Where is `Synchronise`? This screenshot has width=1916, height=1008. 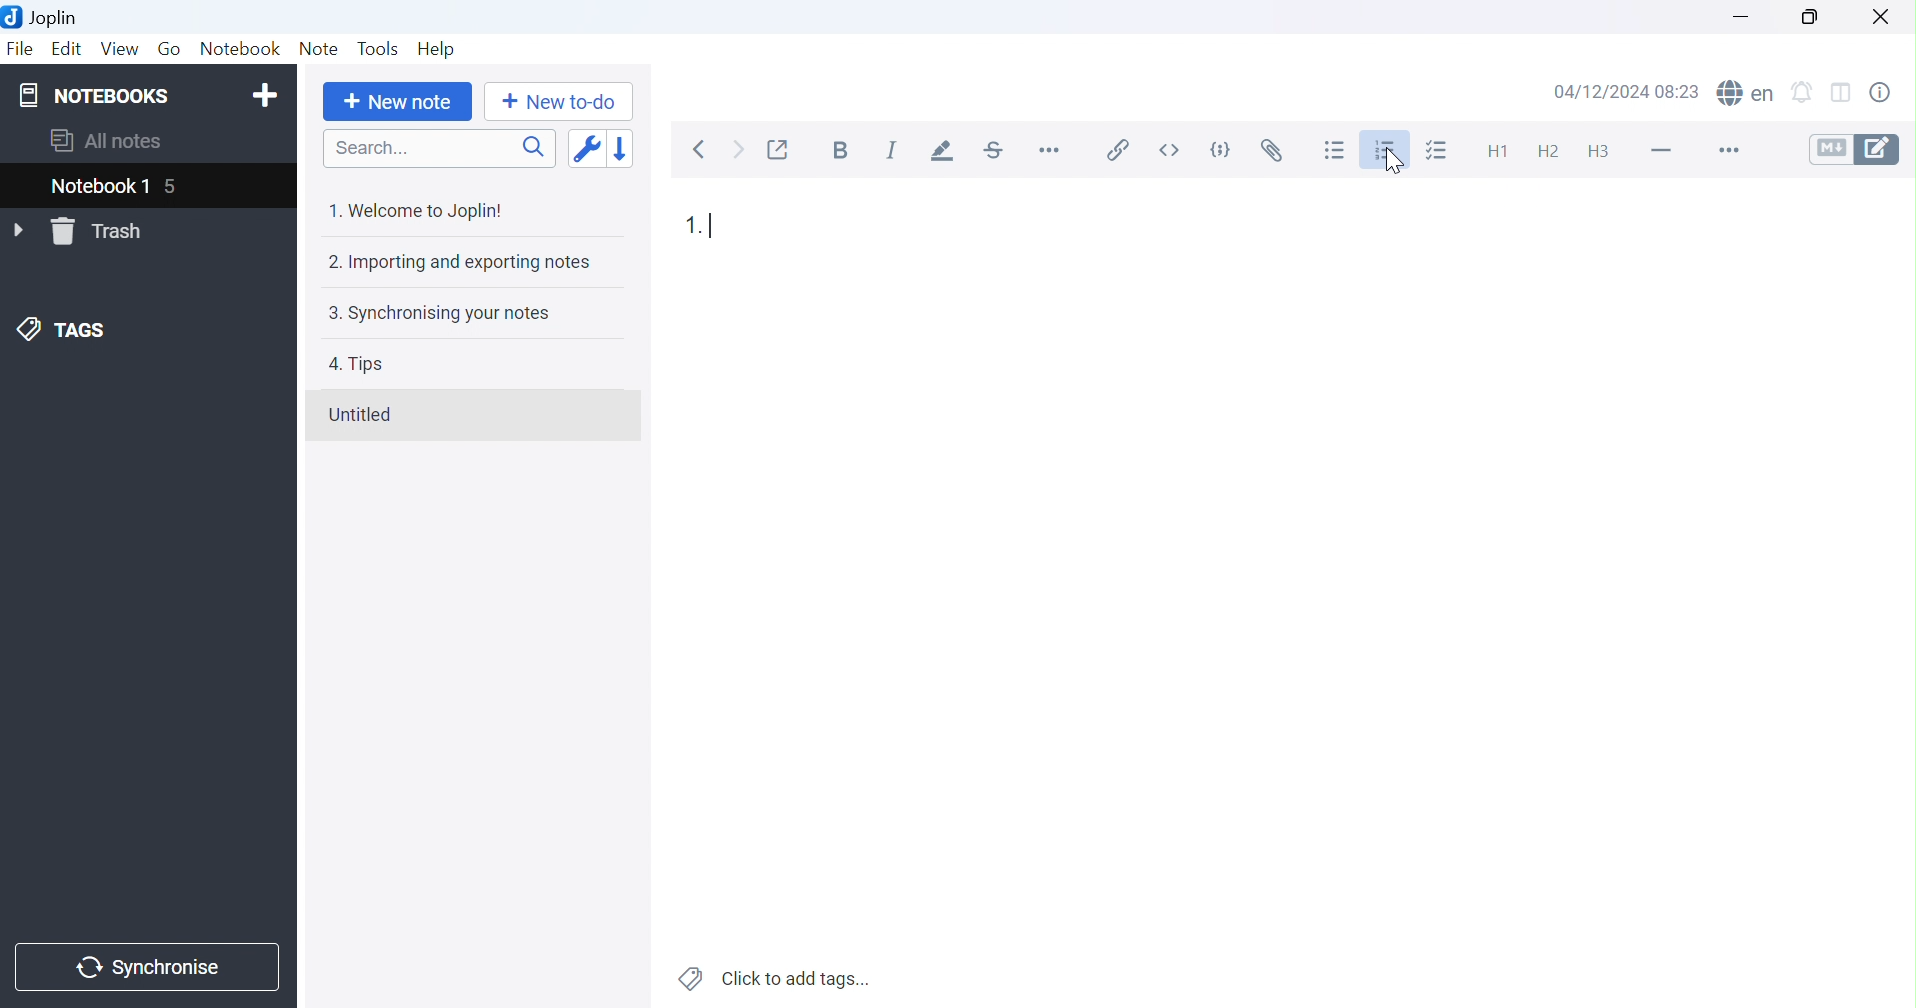 Synchronise is located at coordinates (149, 968).